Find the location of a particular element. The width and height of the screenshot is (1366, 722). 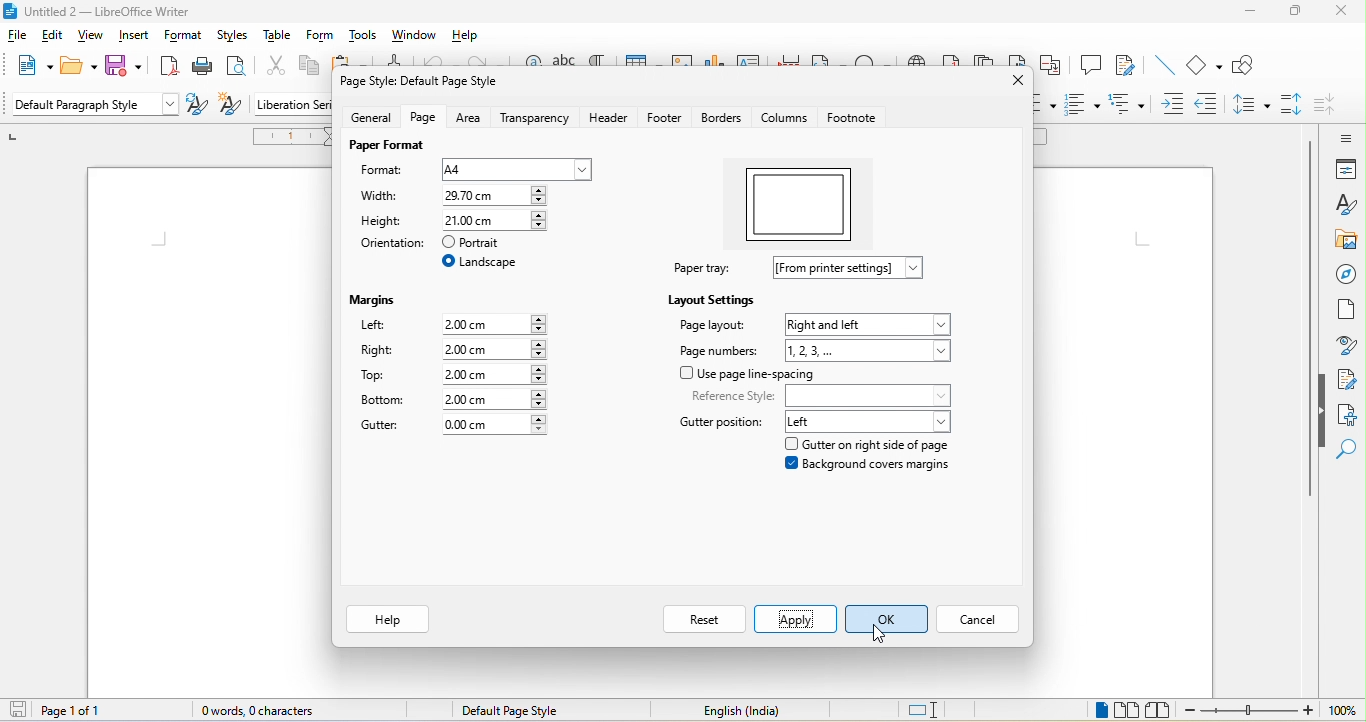

header is located at coordinates (609, 118).